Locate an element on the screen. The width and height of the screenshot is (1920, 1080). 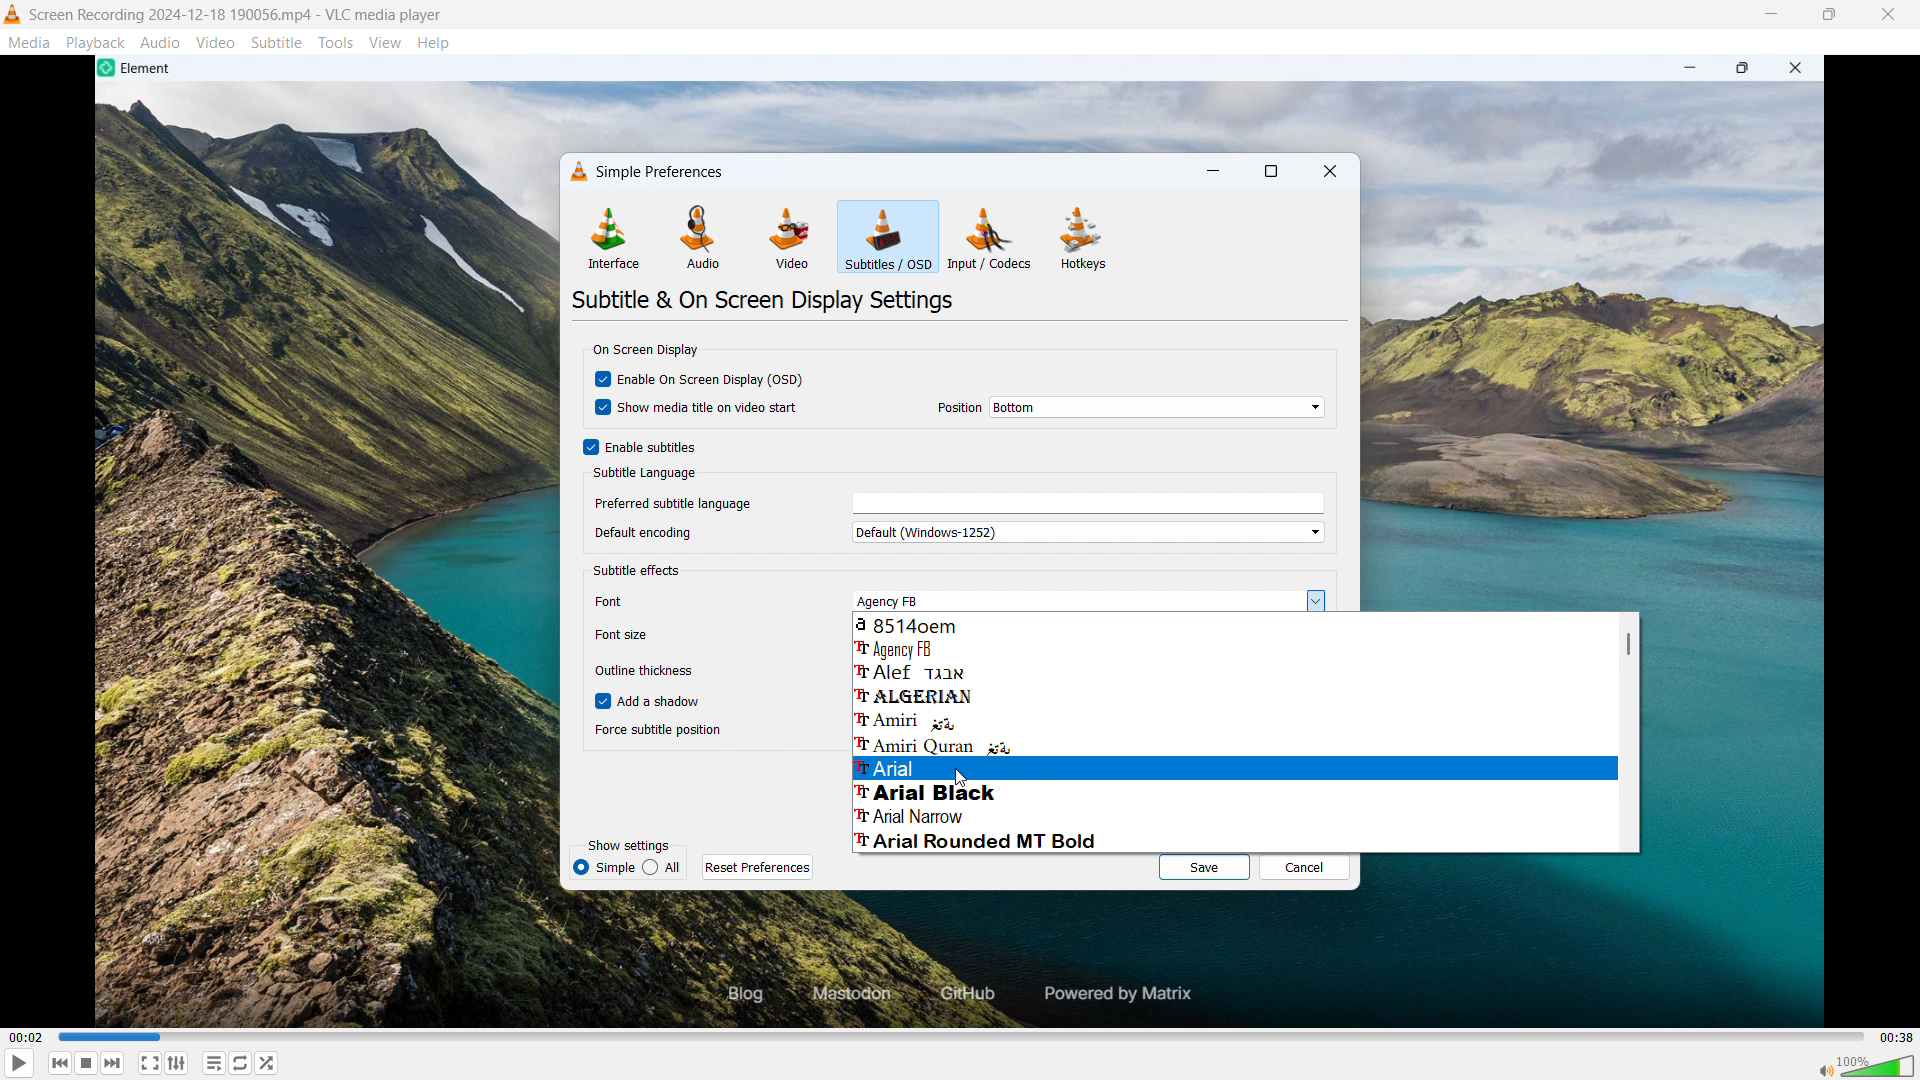
toggle playlist is located at coordinates (213, 1062).